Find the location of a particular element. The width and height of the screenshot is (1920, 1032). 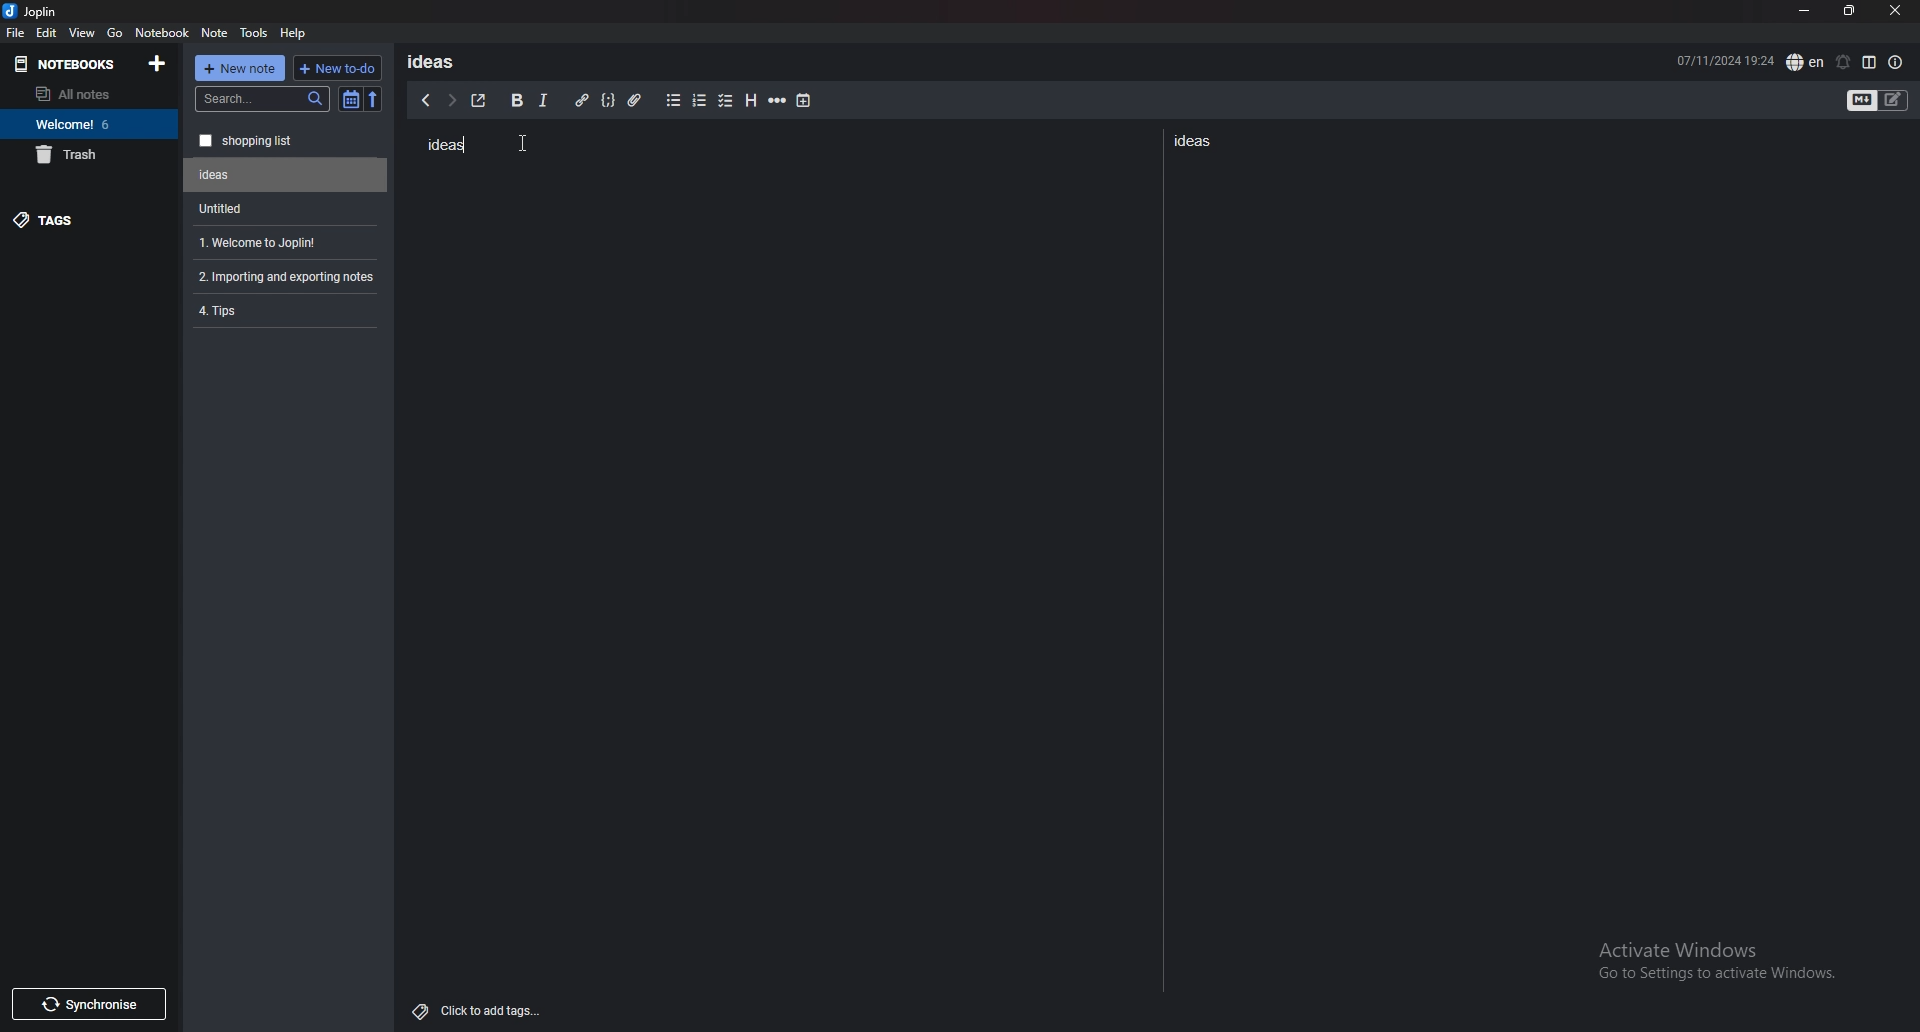

italic is located at coordinates (542, 101).